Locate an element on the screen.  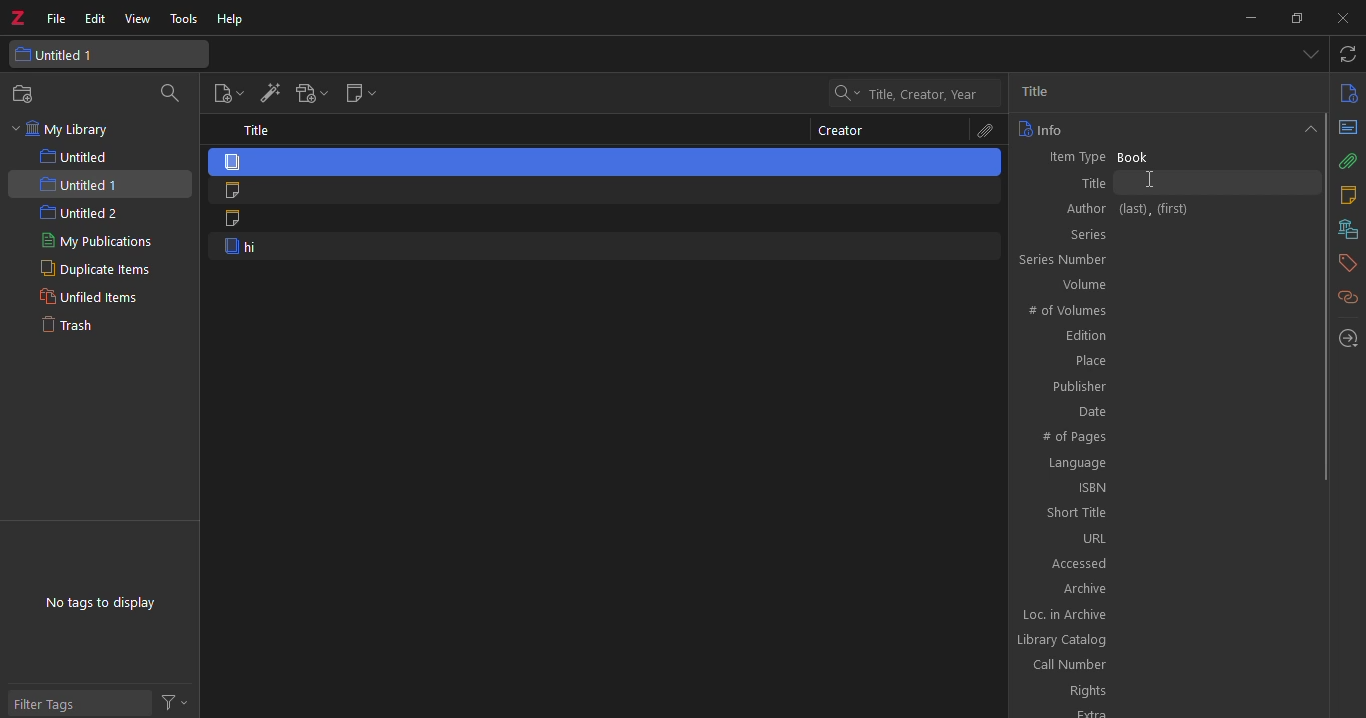
text cursor is located at coordinates (1166, 181).